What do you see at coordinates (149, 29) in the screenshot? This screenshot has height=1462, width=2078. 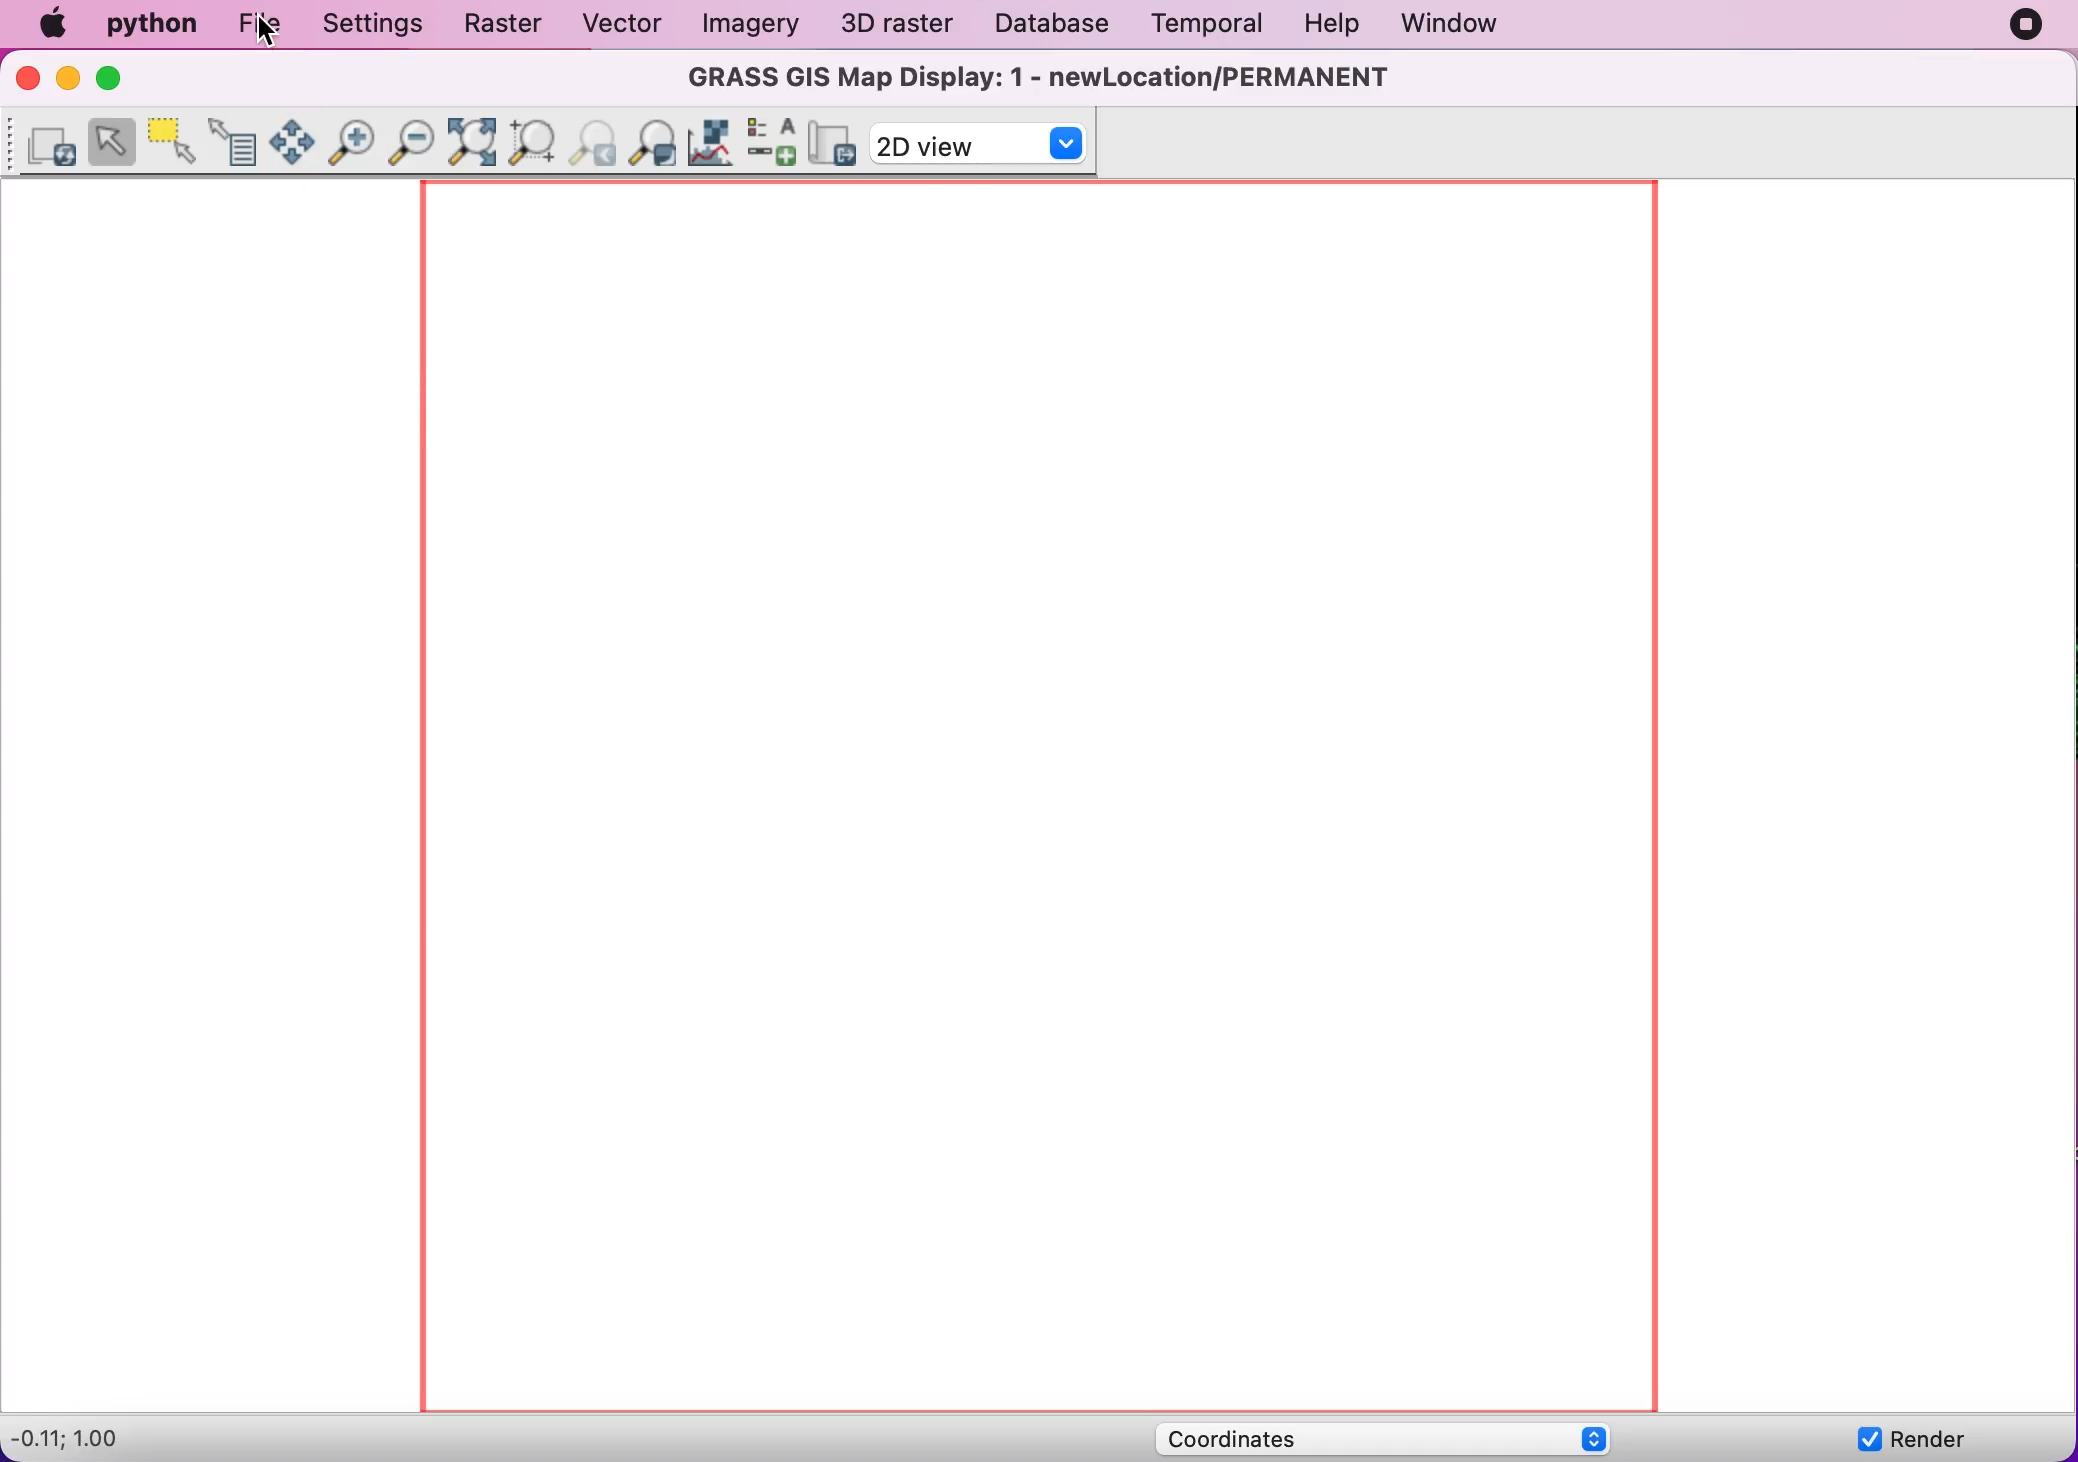 I see `python` at bounding box center [149, 29].